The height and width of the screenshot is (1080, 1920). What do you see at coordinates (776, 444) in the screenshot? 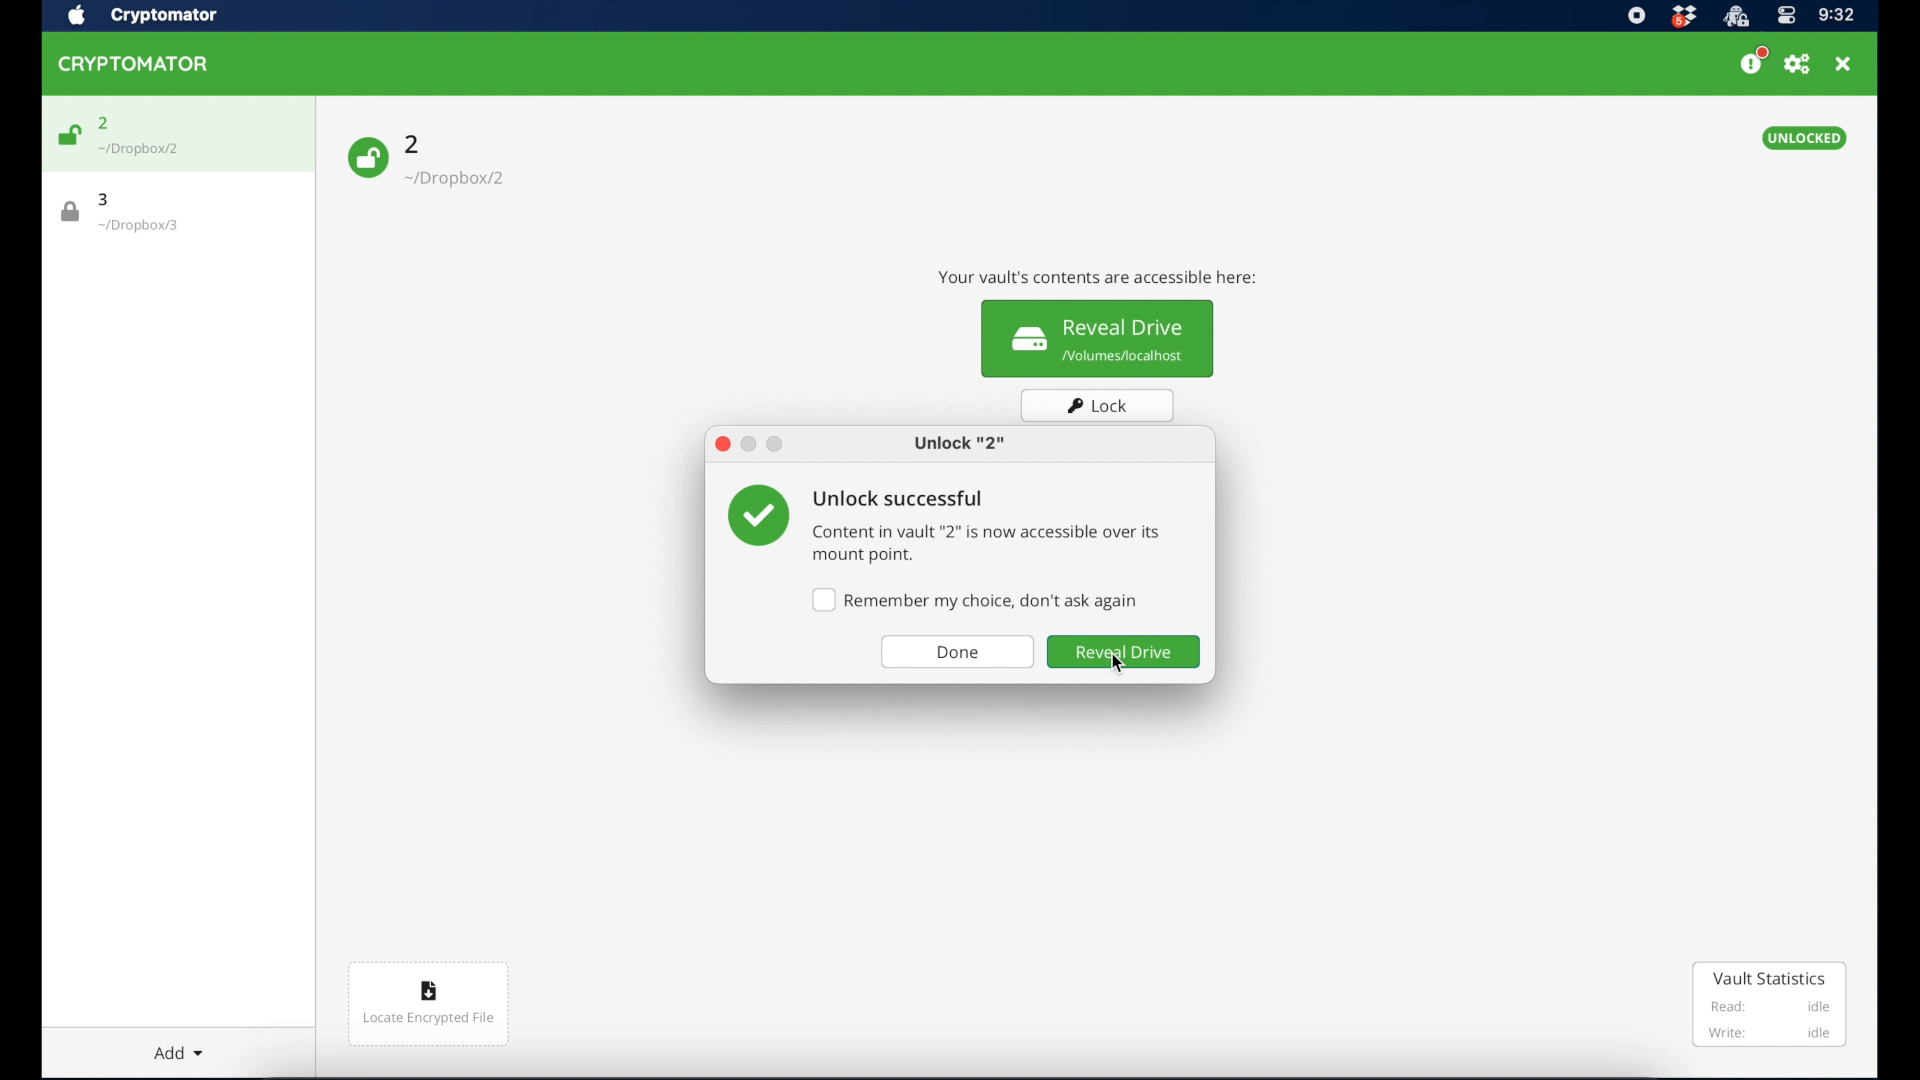
I see `maximize` at bounding box center [776, 444].